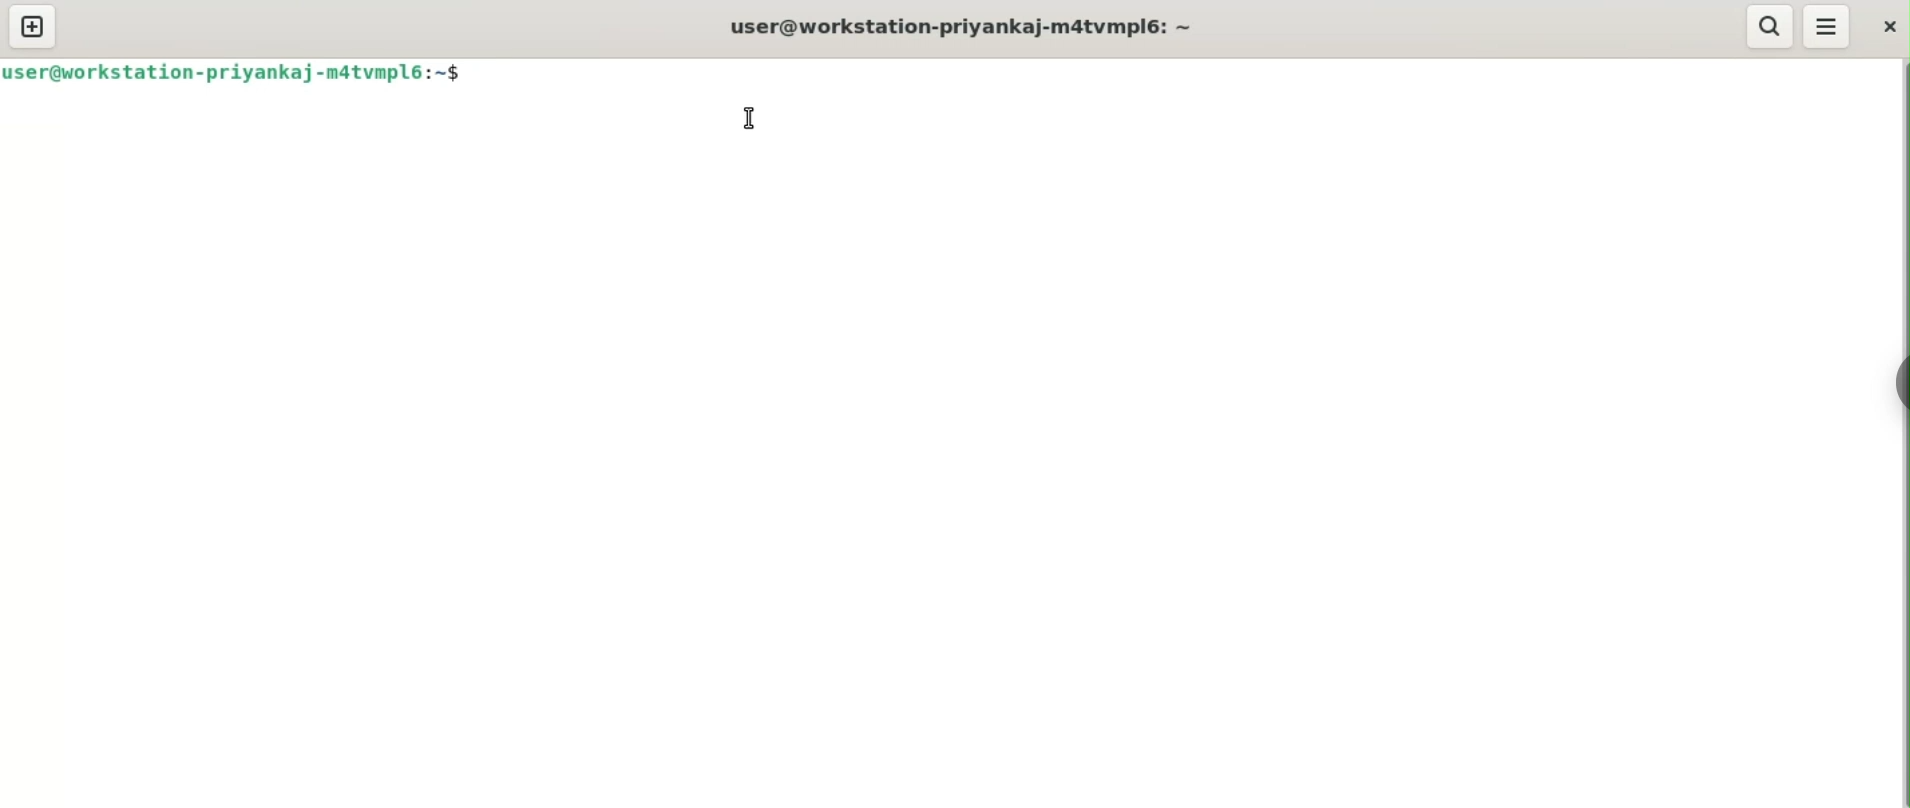  What do you see at coordinates (747, 120) in the screenshot?
I see `cursor` at bounding box center [747, 120].